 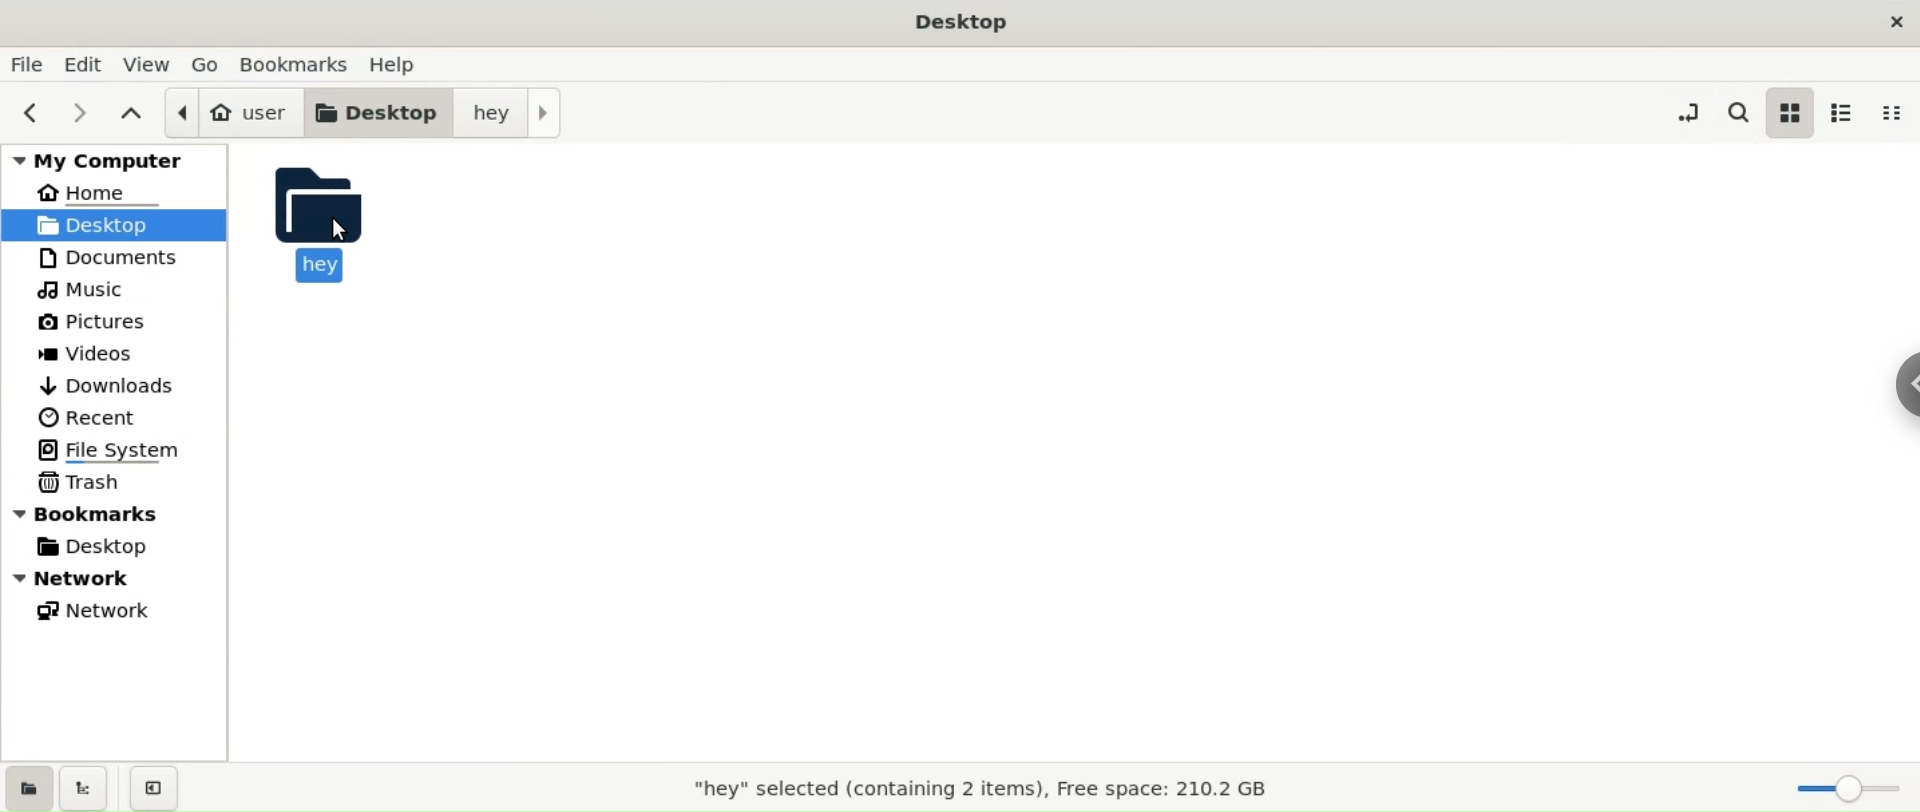 What do you see at coordinates (81, 483) in the screenshot?
I see `trash` at bounding box center [81, 483].